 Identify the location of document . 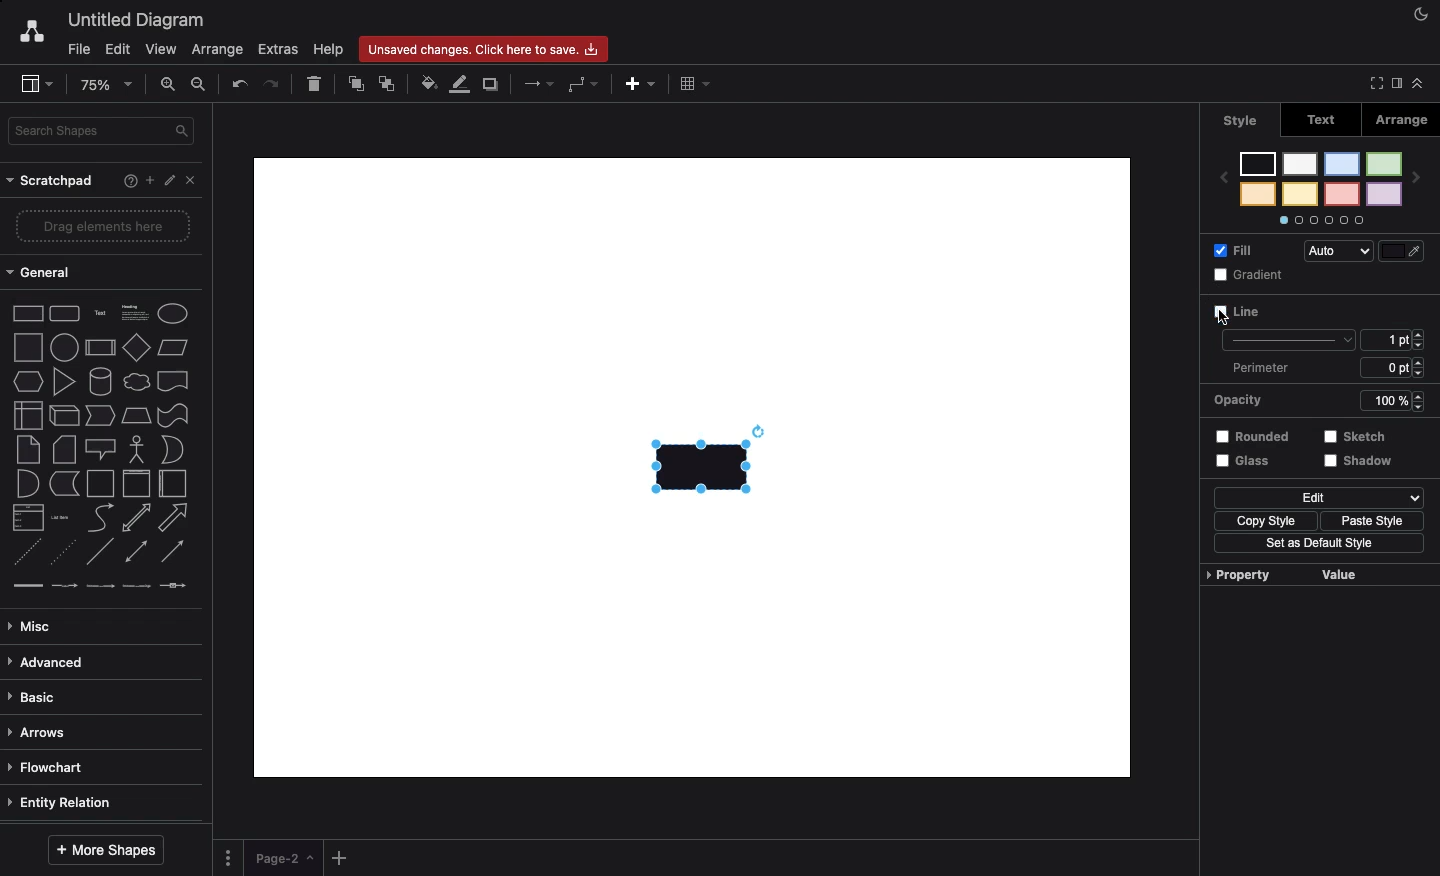
(173, 381).